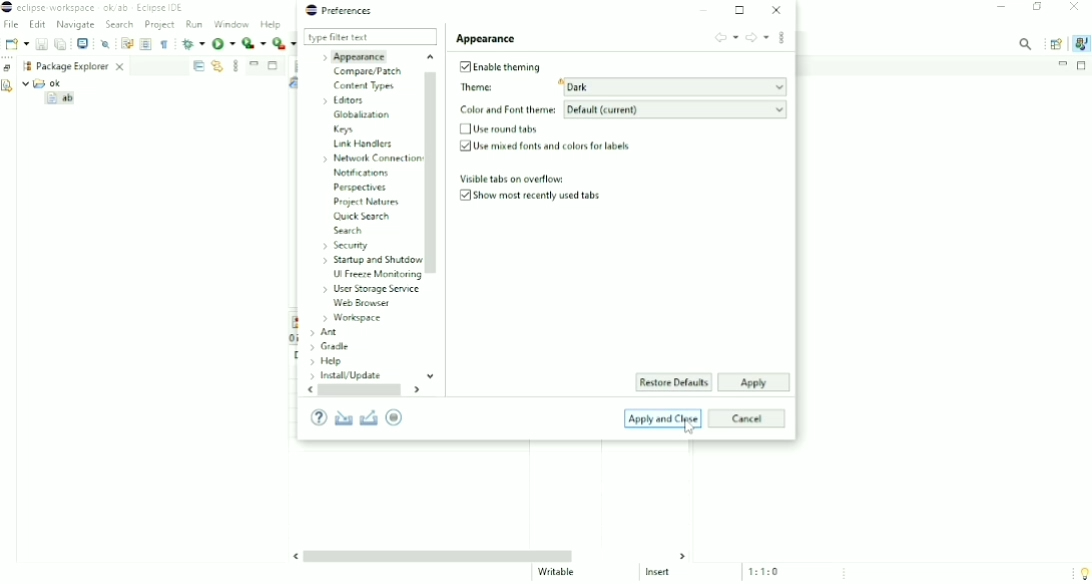 This screenshot has width=1092, height=584. Describe the element at coordinates (119, 25) in the screenshot. I see `Search` at that location.